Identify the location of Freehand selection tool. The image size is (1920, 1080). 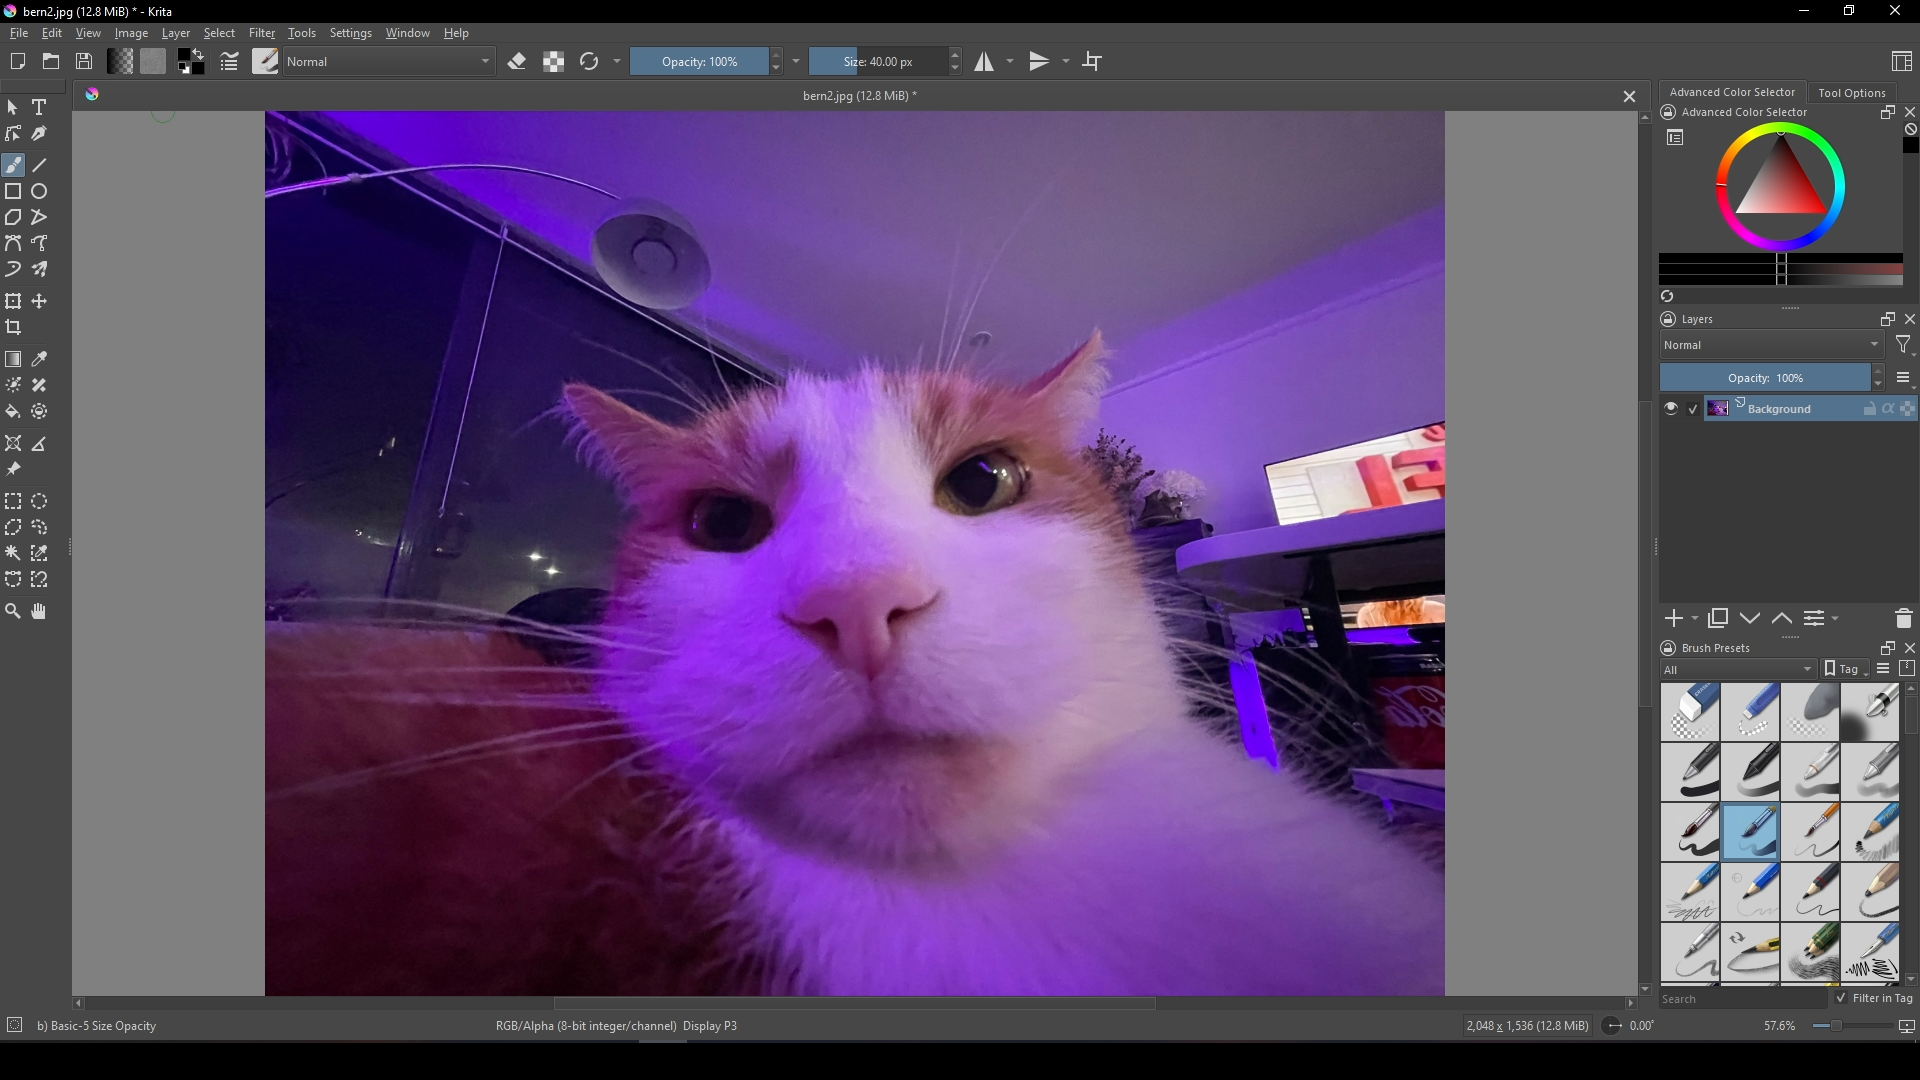
(39, 528).